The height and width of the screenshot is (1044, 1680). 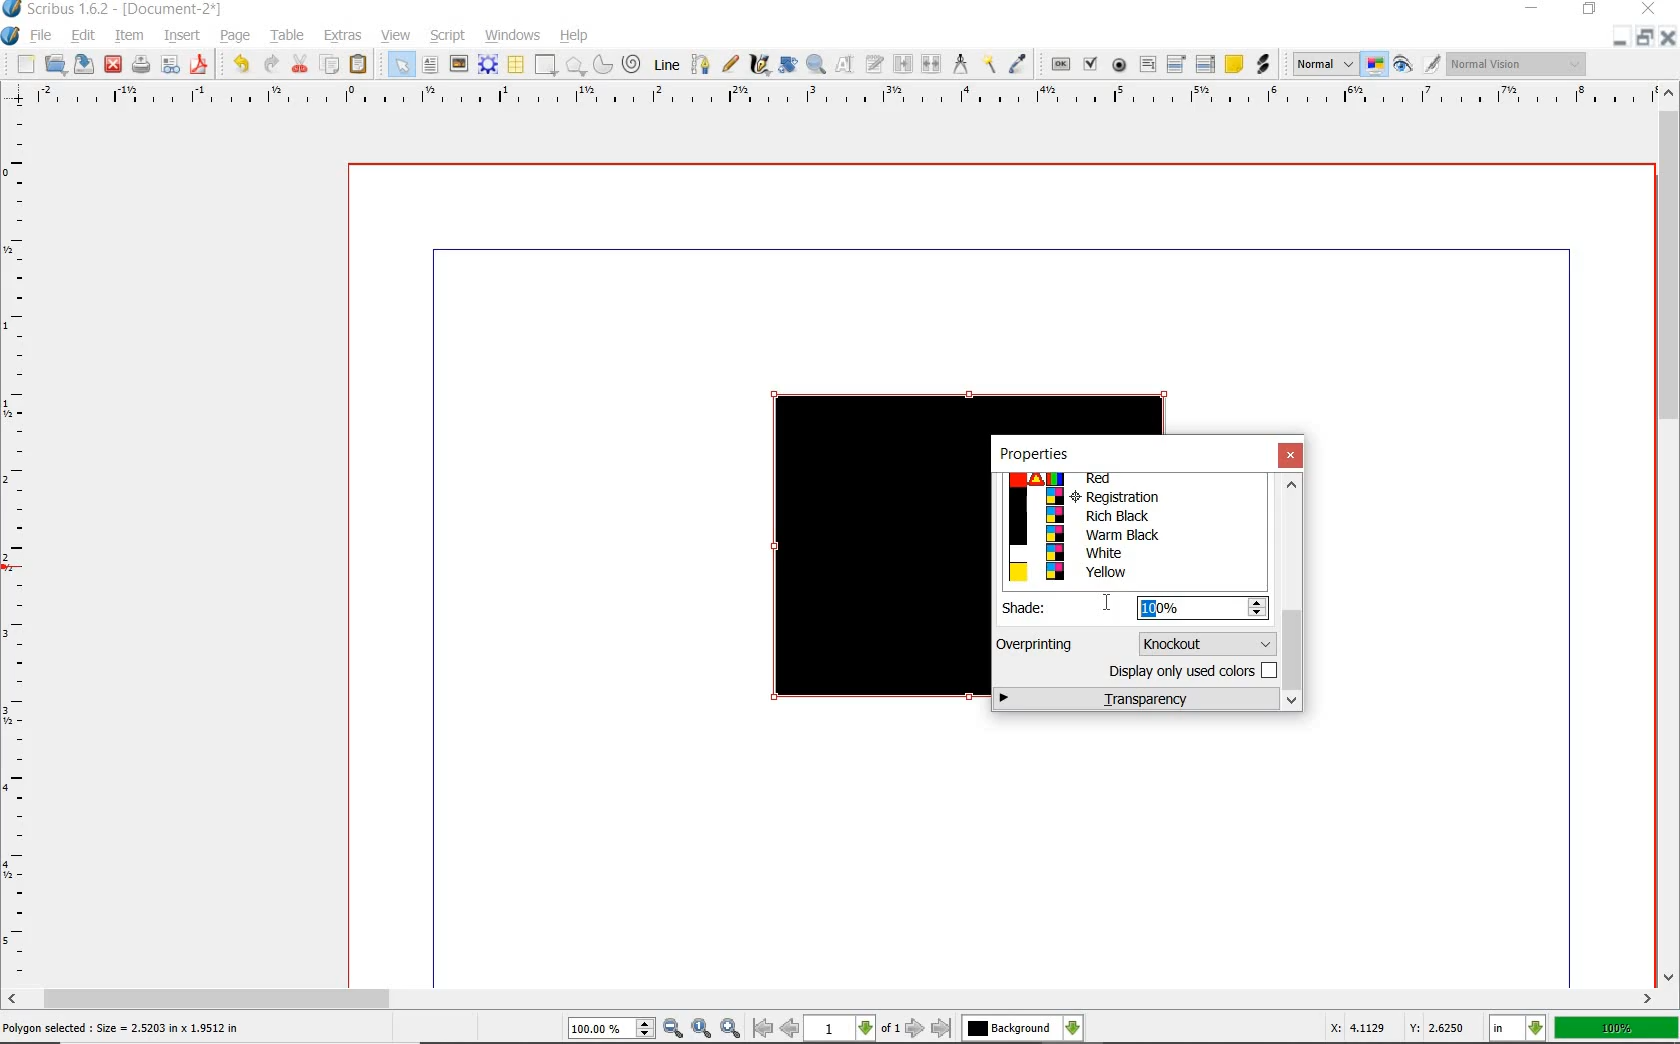 I want to click on preview mode, so click(x=1404, y=67).